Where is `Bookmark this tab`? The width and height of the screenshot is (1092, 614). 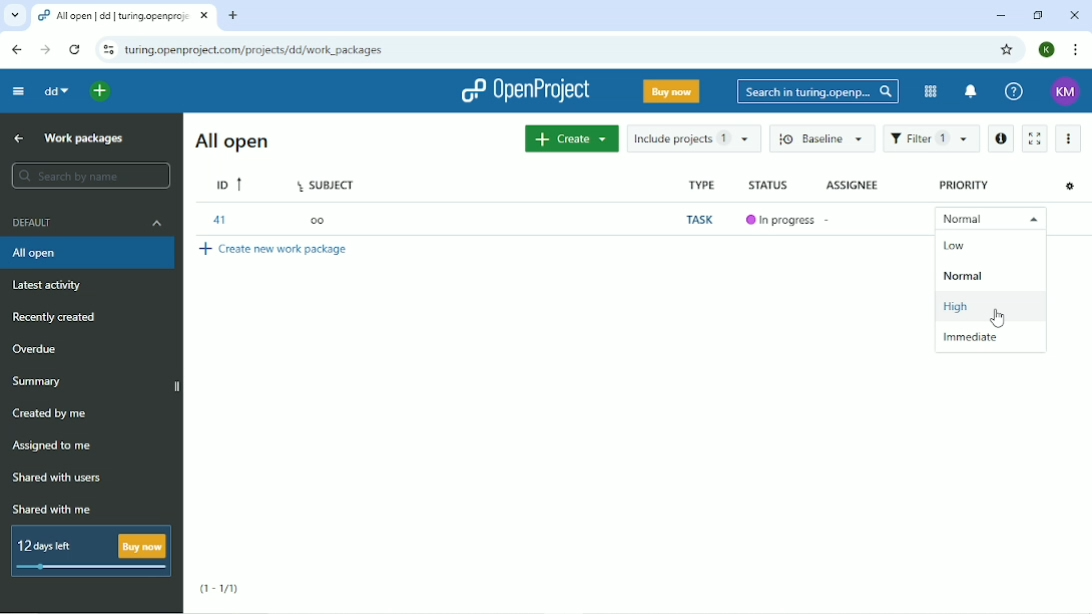
Bookmark this tab is located at coordinates (1007, 50).